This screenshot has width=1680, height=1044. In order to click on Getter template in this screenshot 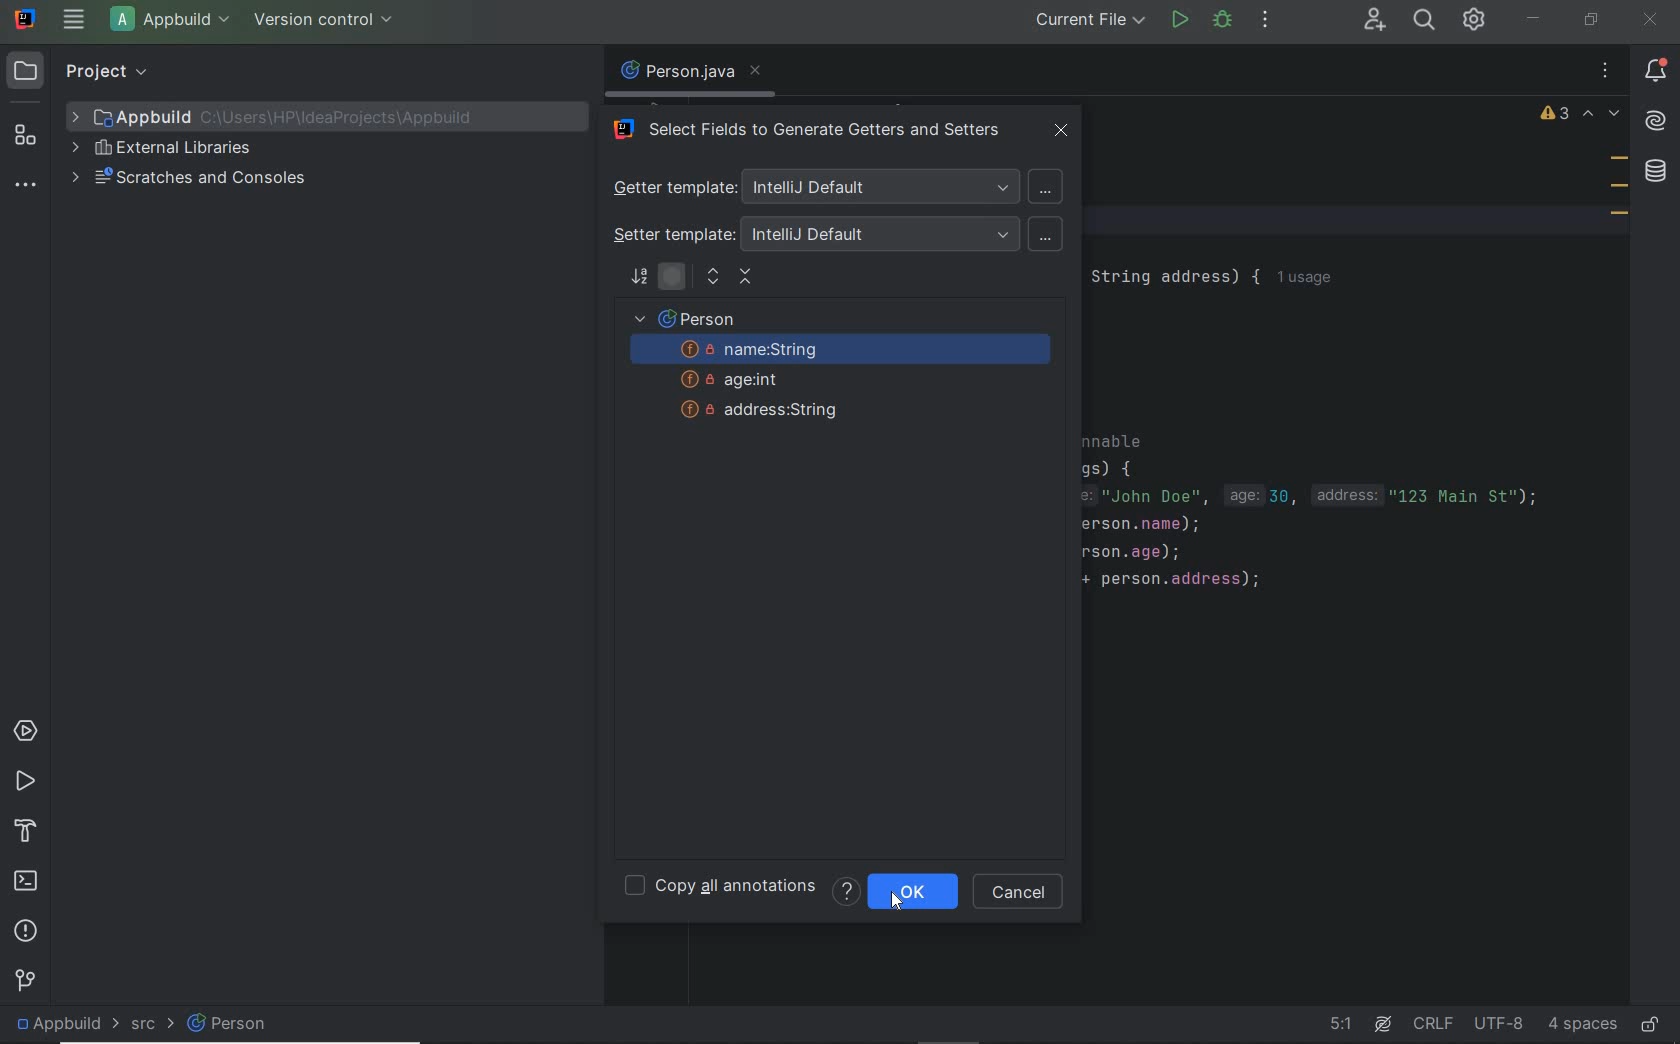, I will do `click(833, 186)`.